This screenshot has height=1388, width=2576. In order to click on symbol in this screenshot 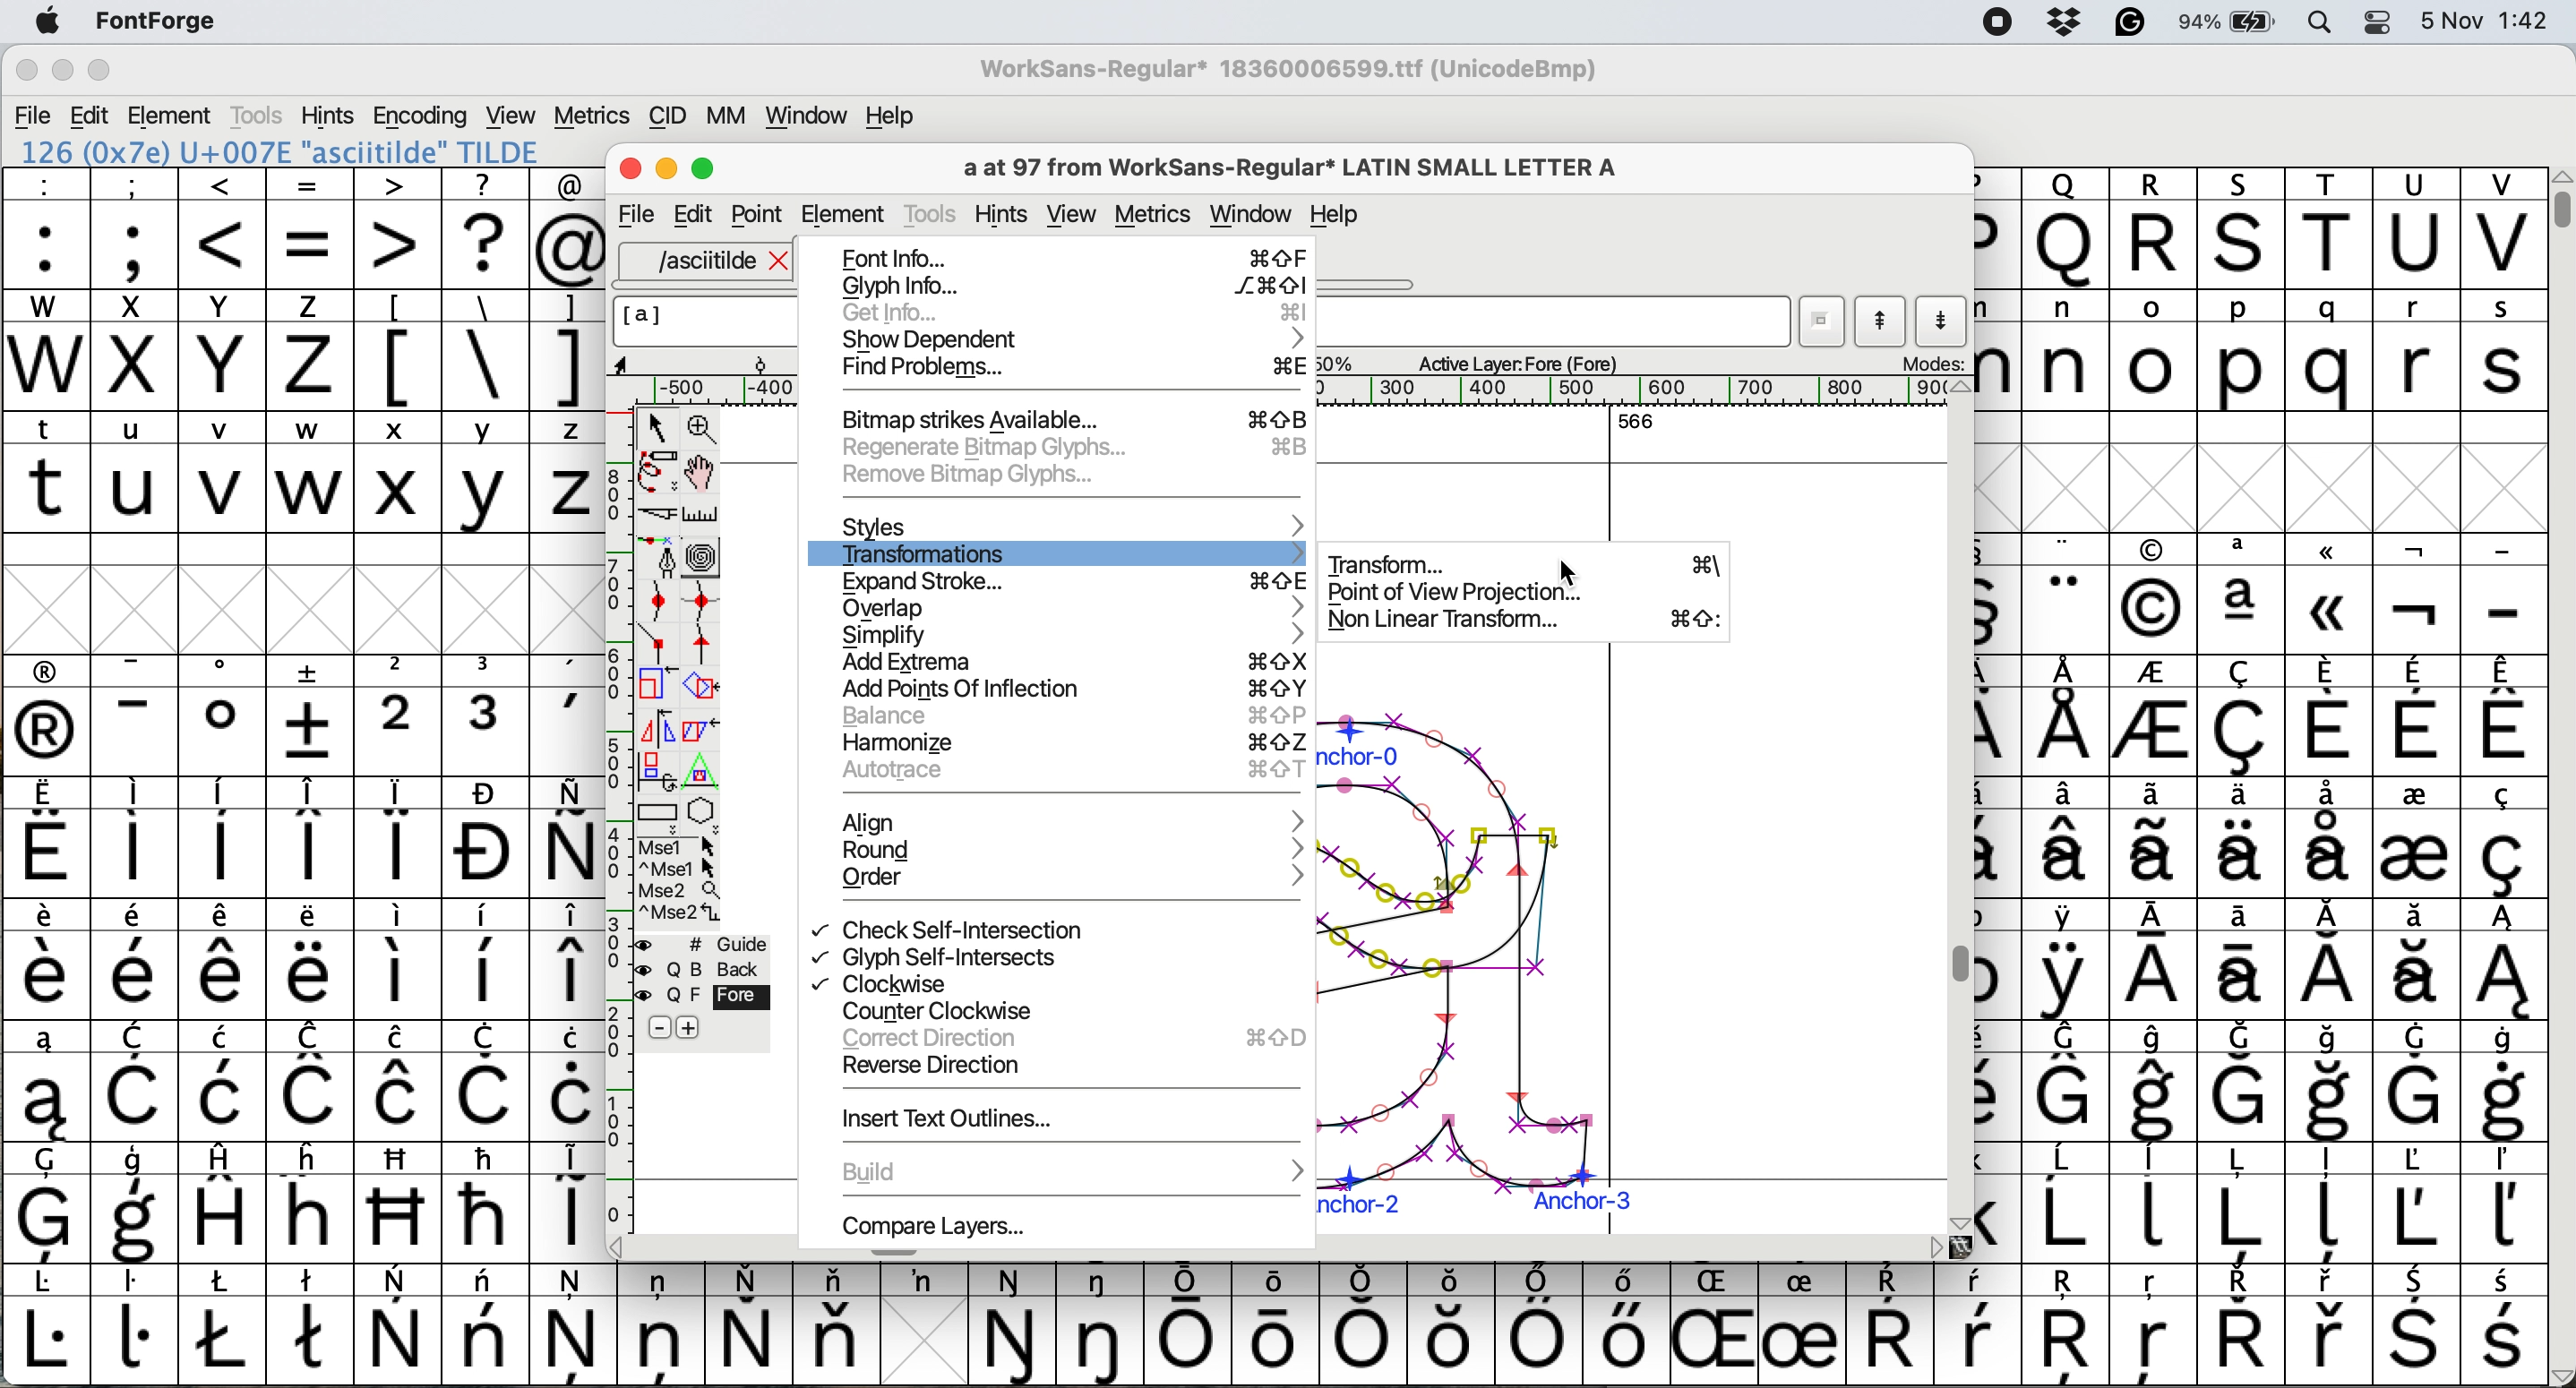, I will do `click(135, 1323)`.